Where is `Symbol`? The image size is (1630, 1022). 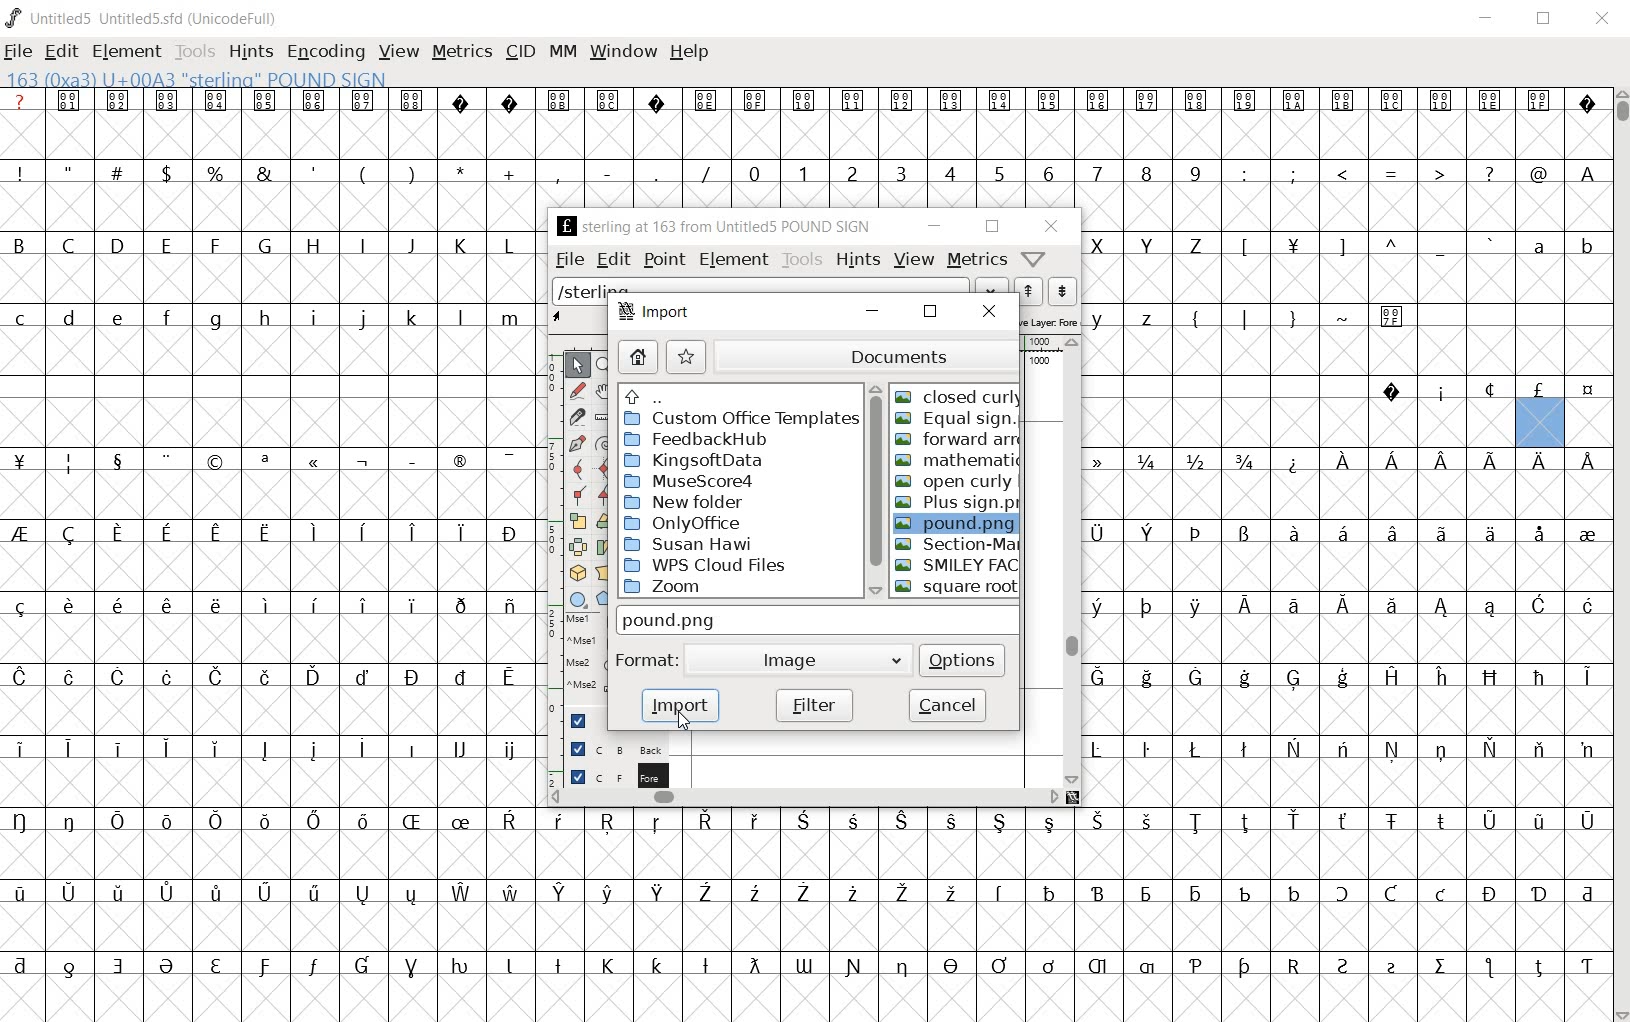
Symbol is located at coordinates (1442, 895).